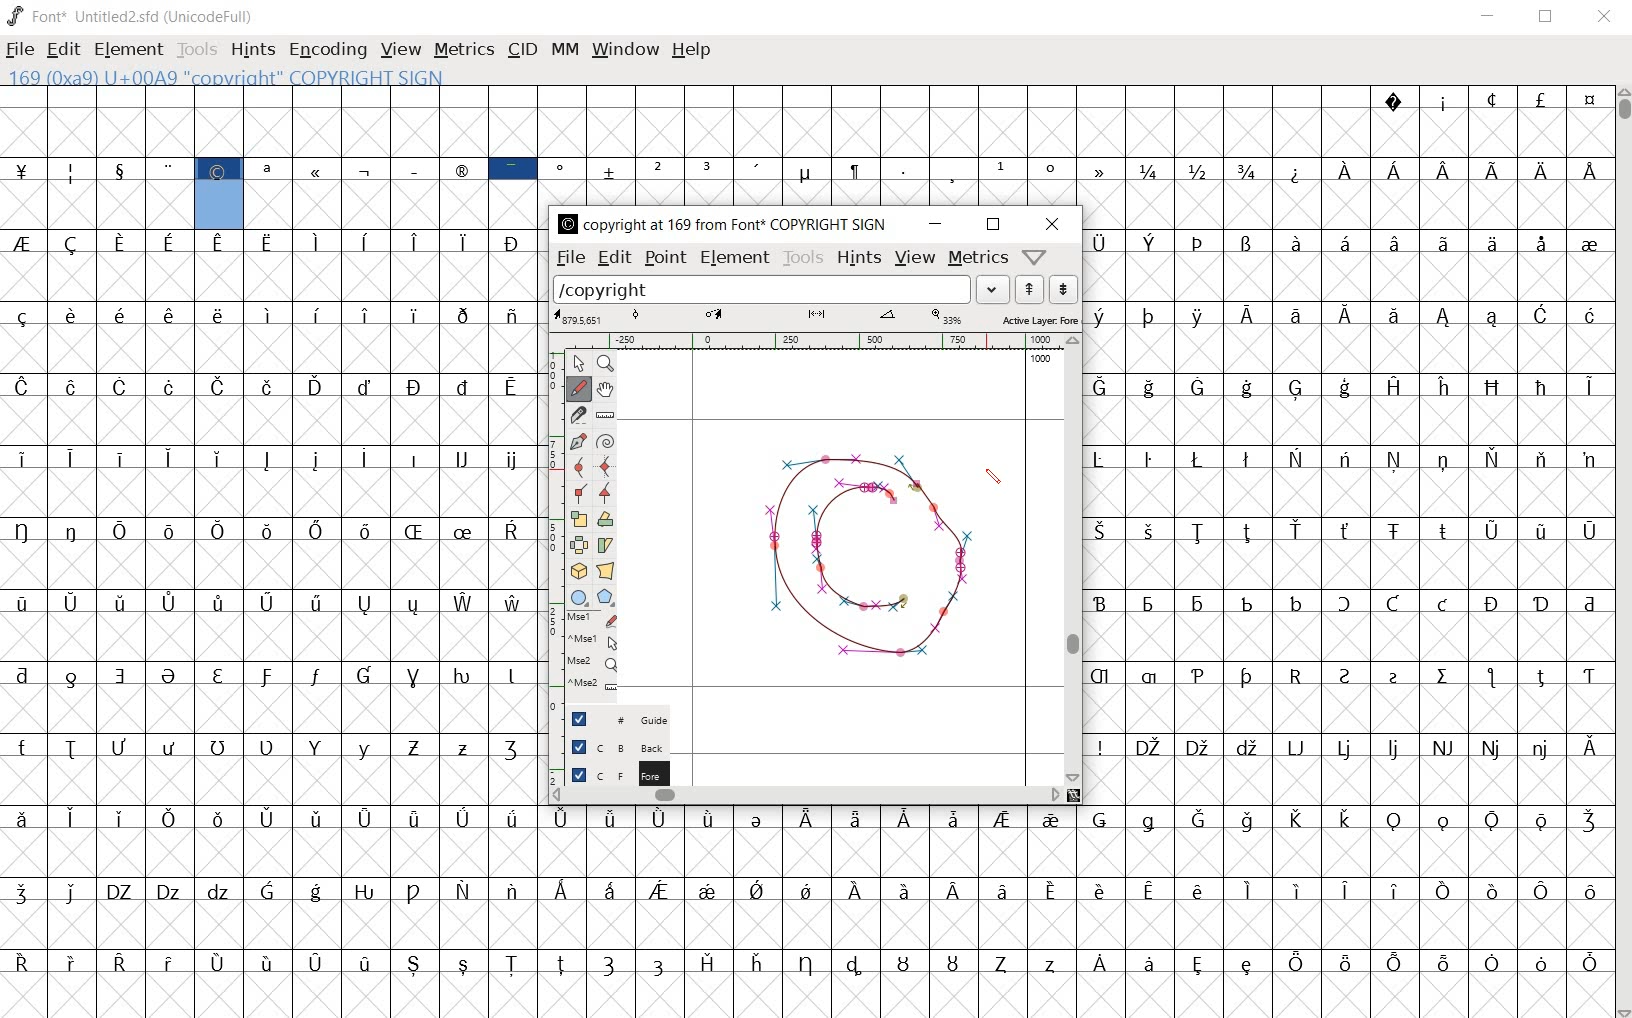 The width and height of the screenshot is (1632, 1018). Describe the element at coordinates (578, 362) in the screenshot. I see `POINTER` at that location.